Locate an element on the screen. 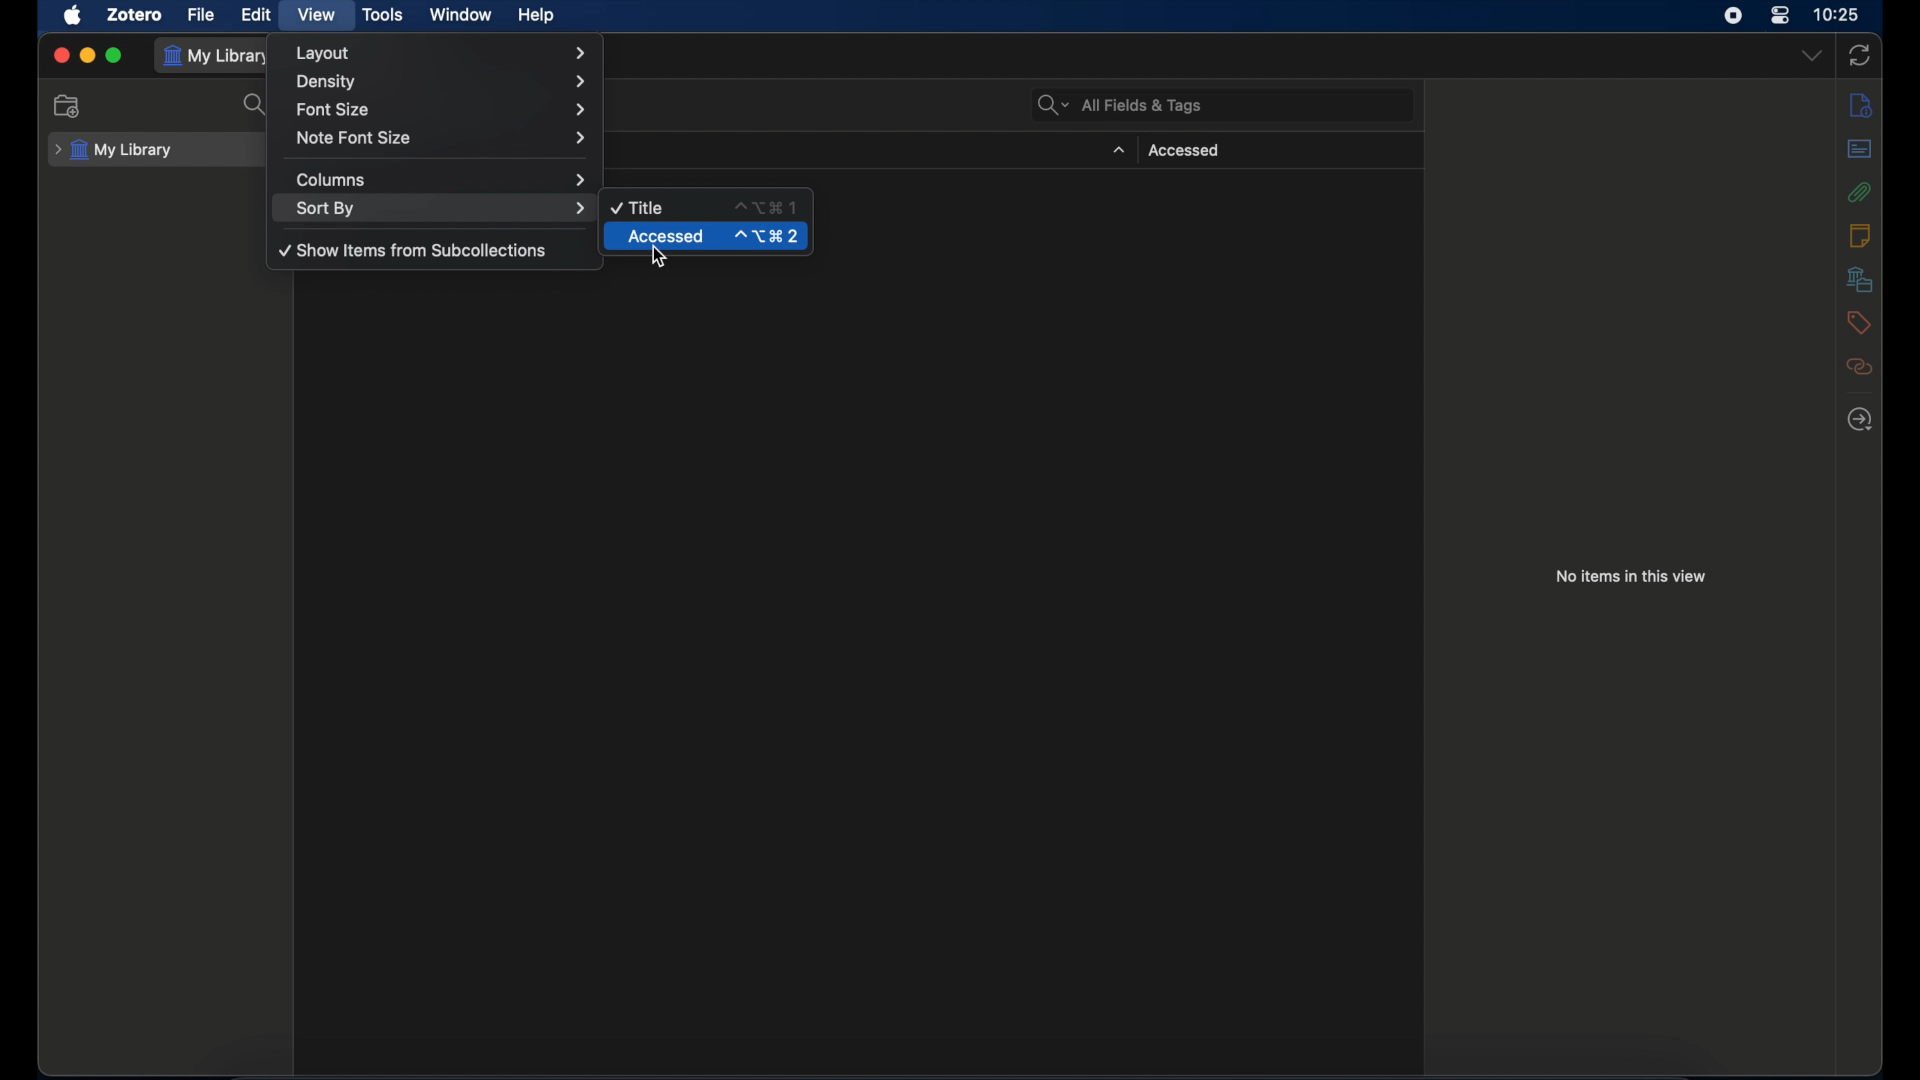 This screenshot has width=1920, height=1080. my library is located at coordinates (113, 150).